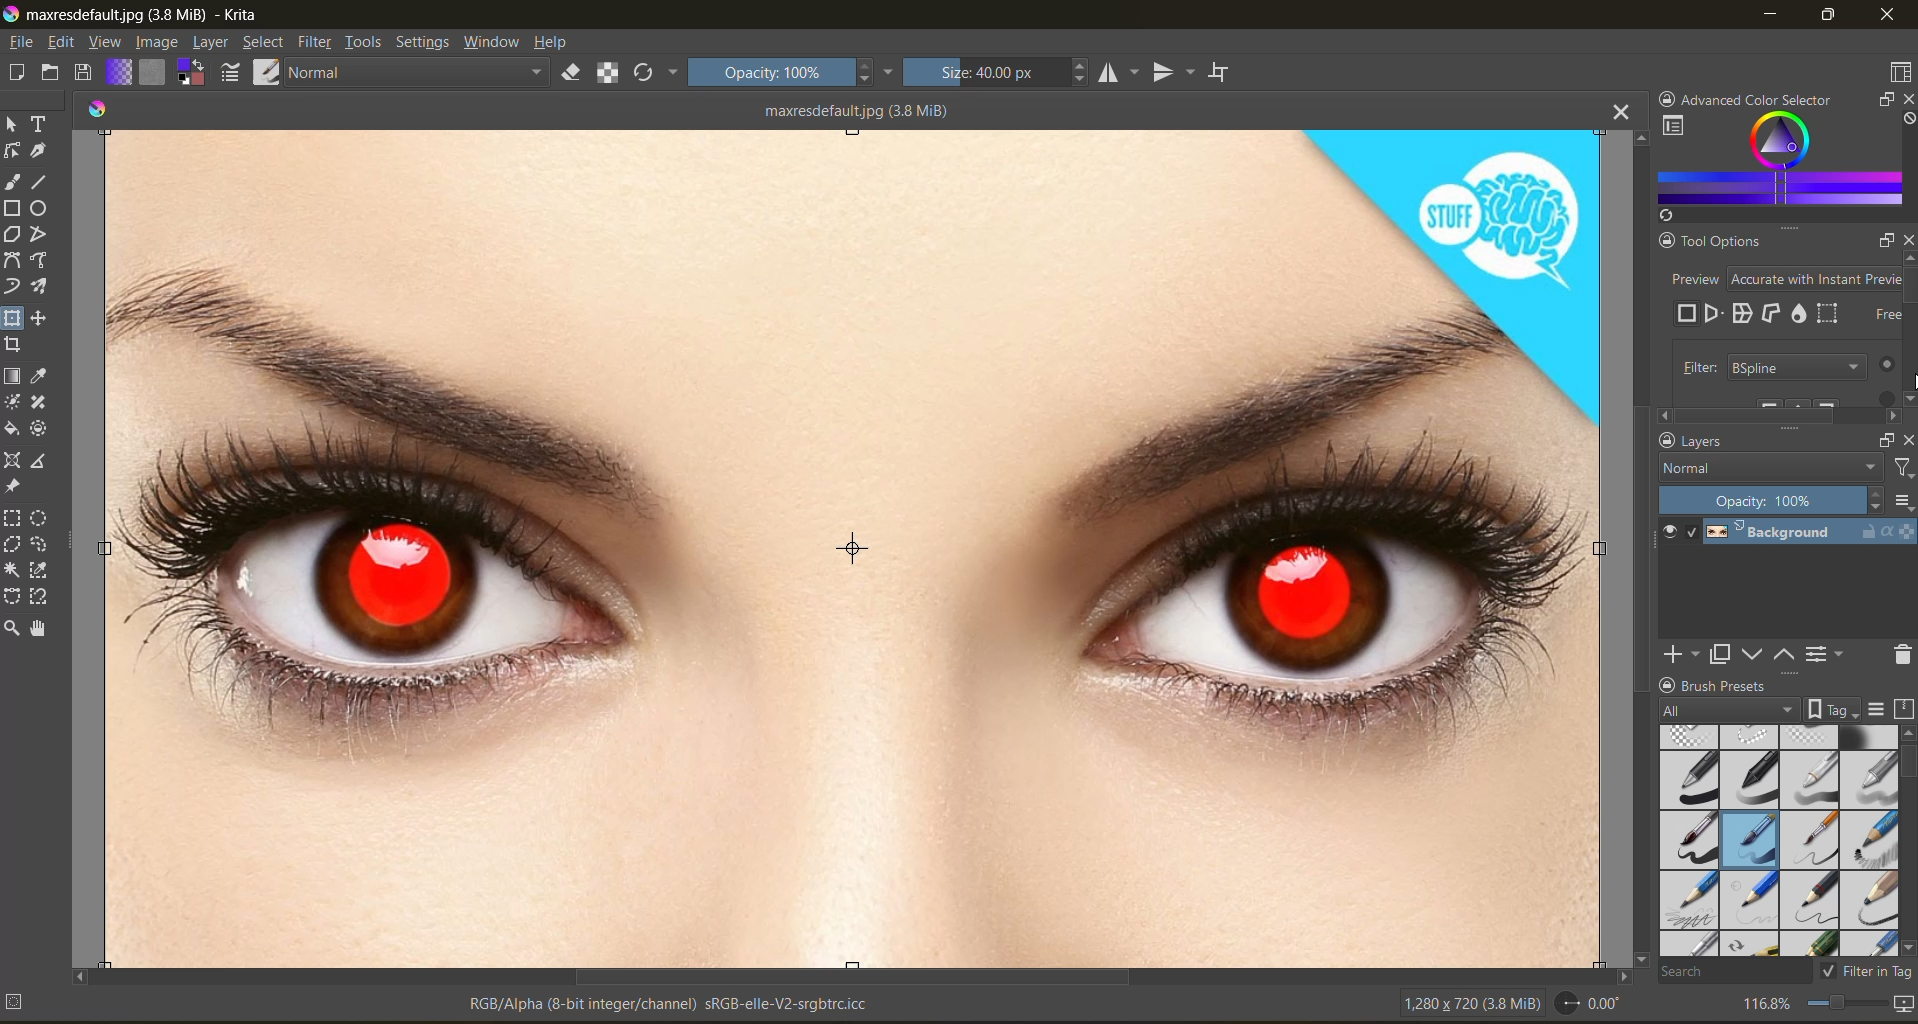  What do you see at coordinates (15, 429) in the screenshot?
I see `tool` at bounding box center [15, 429].